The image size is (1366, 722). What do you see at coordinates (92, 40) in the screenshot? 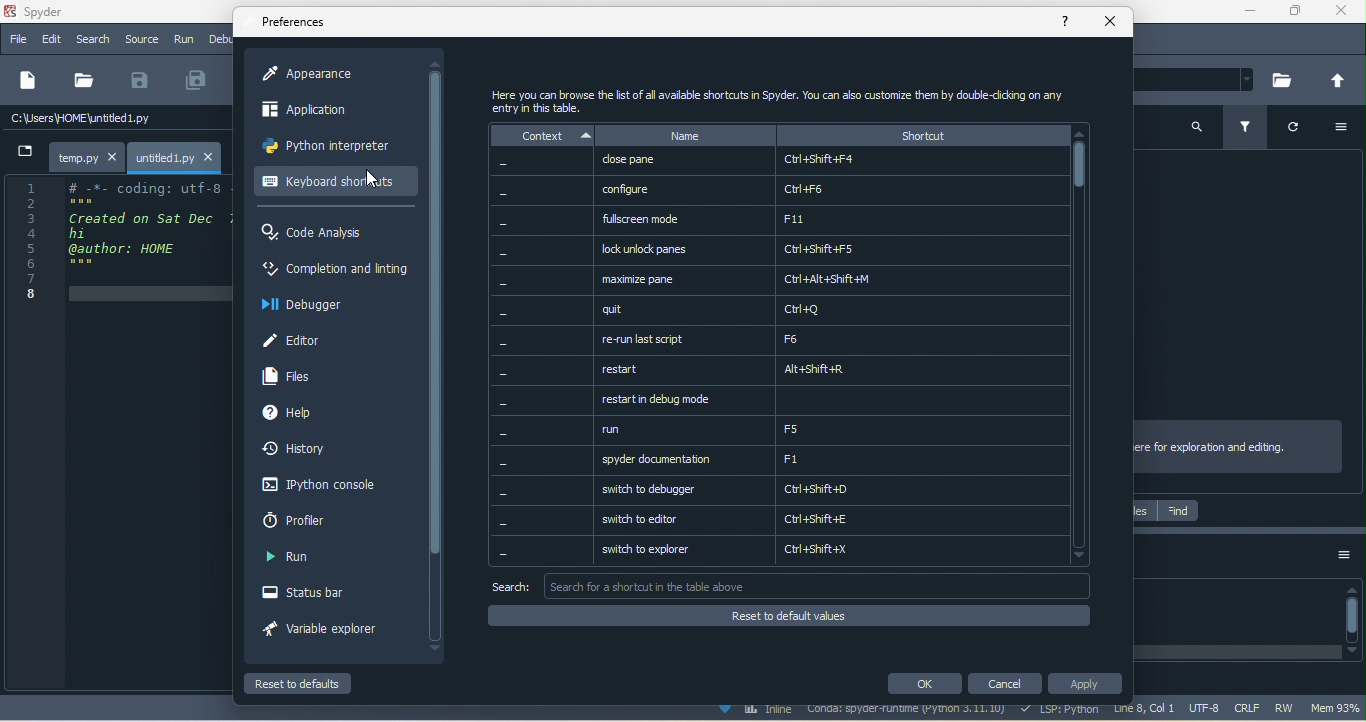
I see `search` at bounding box center [92, 40].